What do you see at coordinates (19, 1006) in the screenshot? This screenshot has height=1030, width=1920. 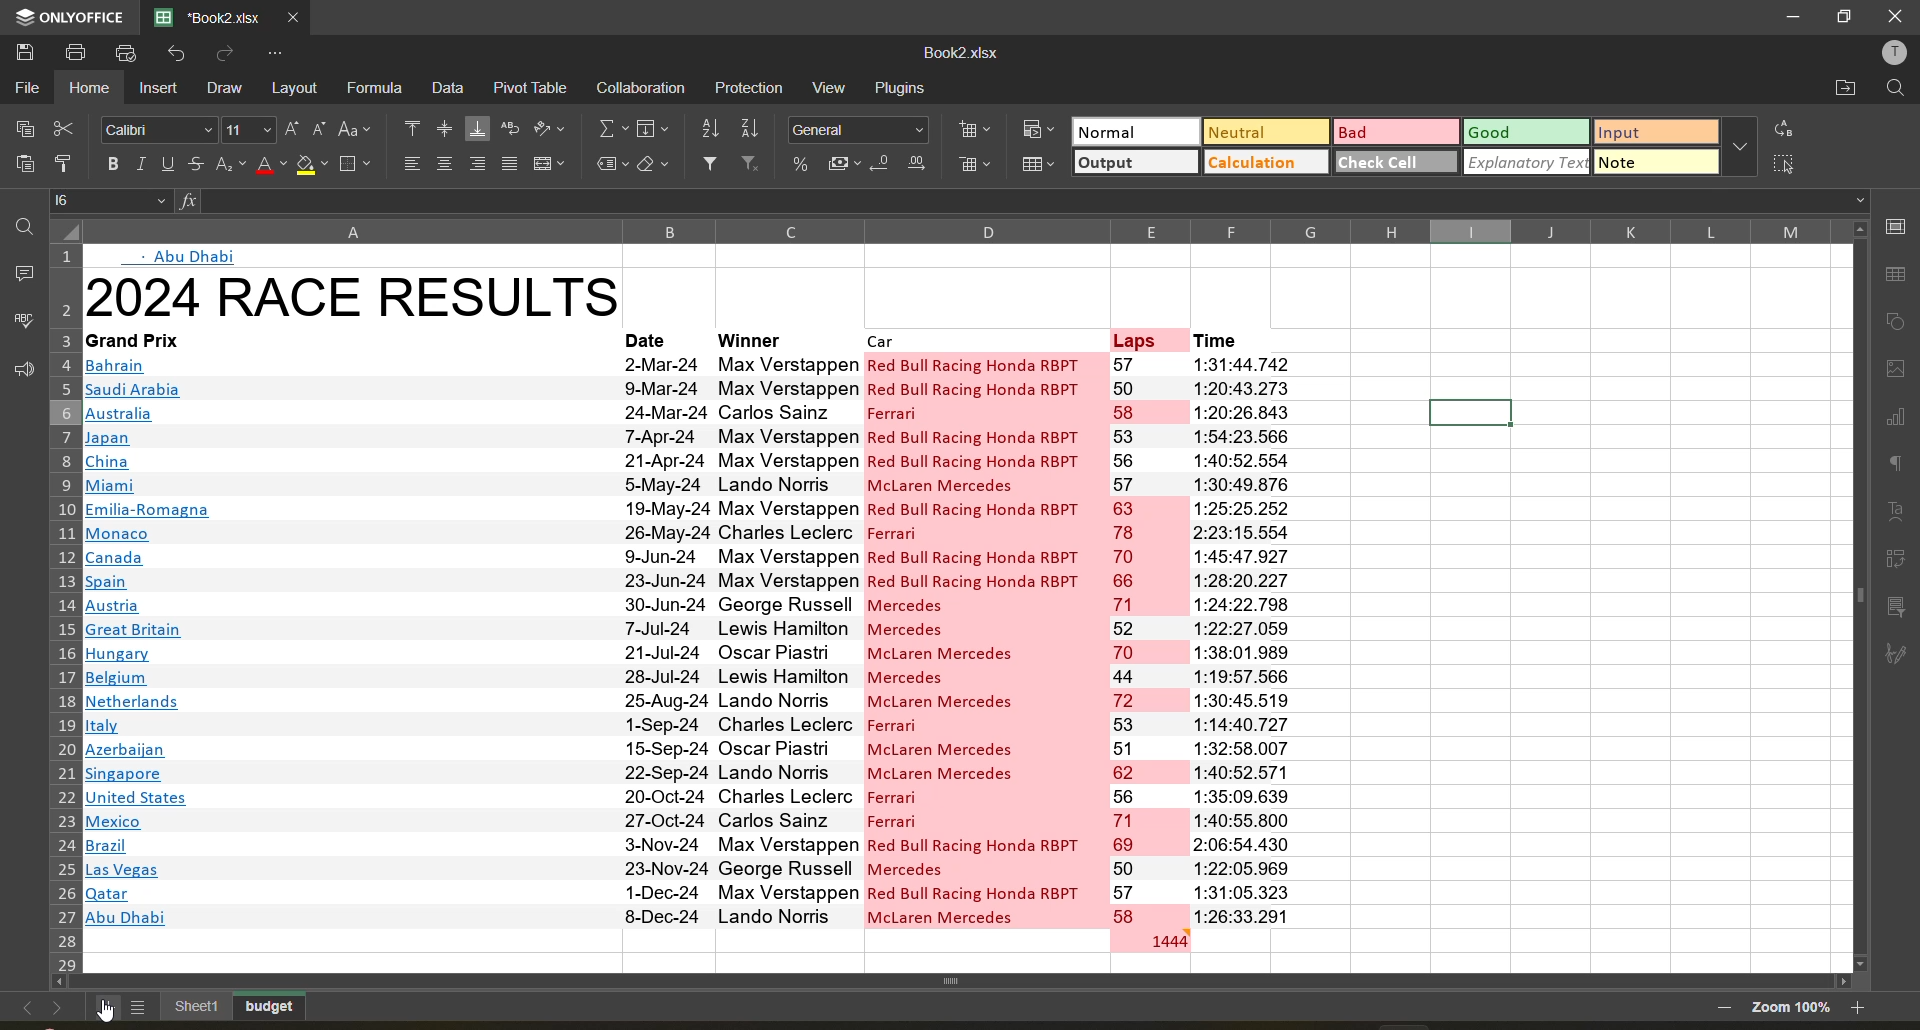 I see `previous` at bounding box center [19, 1006].